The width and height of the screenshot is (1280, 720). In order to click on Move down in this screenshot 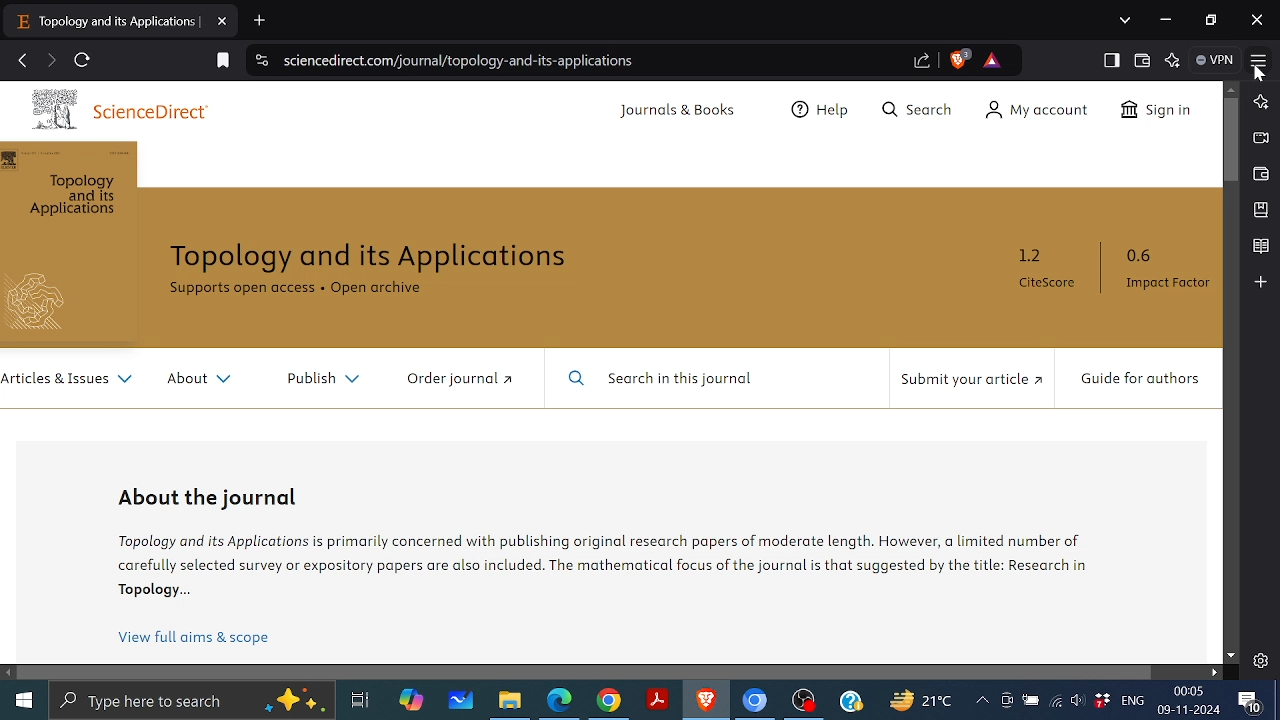, I will do `click(1229, 656)`.